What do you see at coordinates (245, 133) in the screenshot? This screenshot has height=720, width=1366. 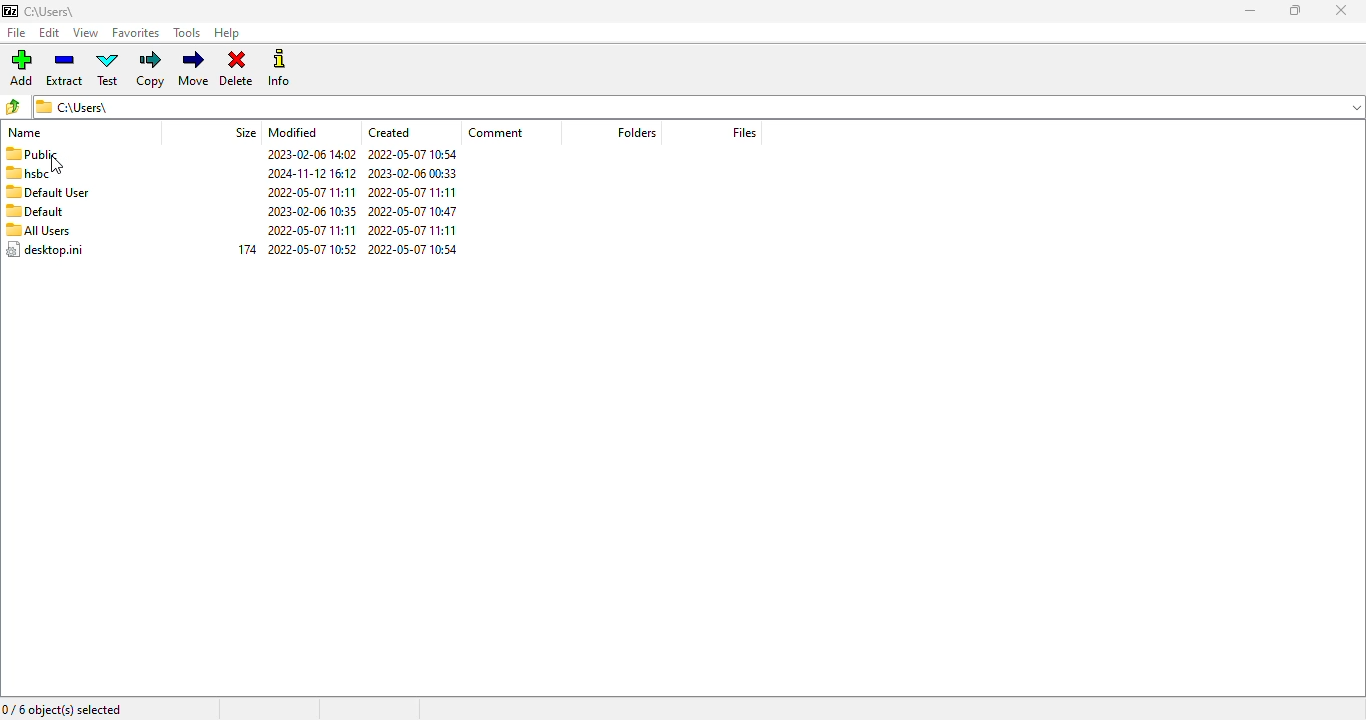 I see `size` at bounding box center [245, 133].